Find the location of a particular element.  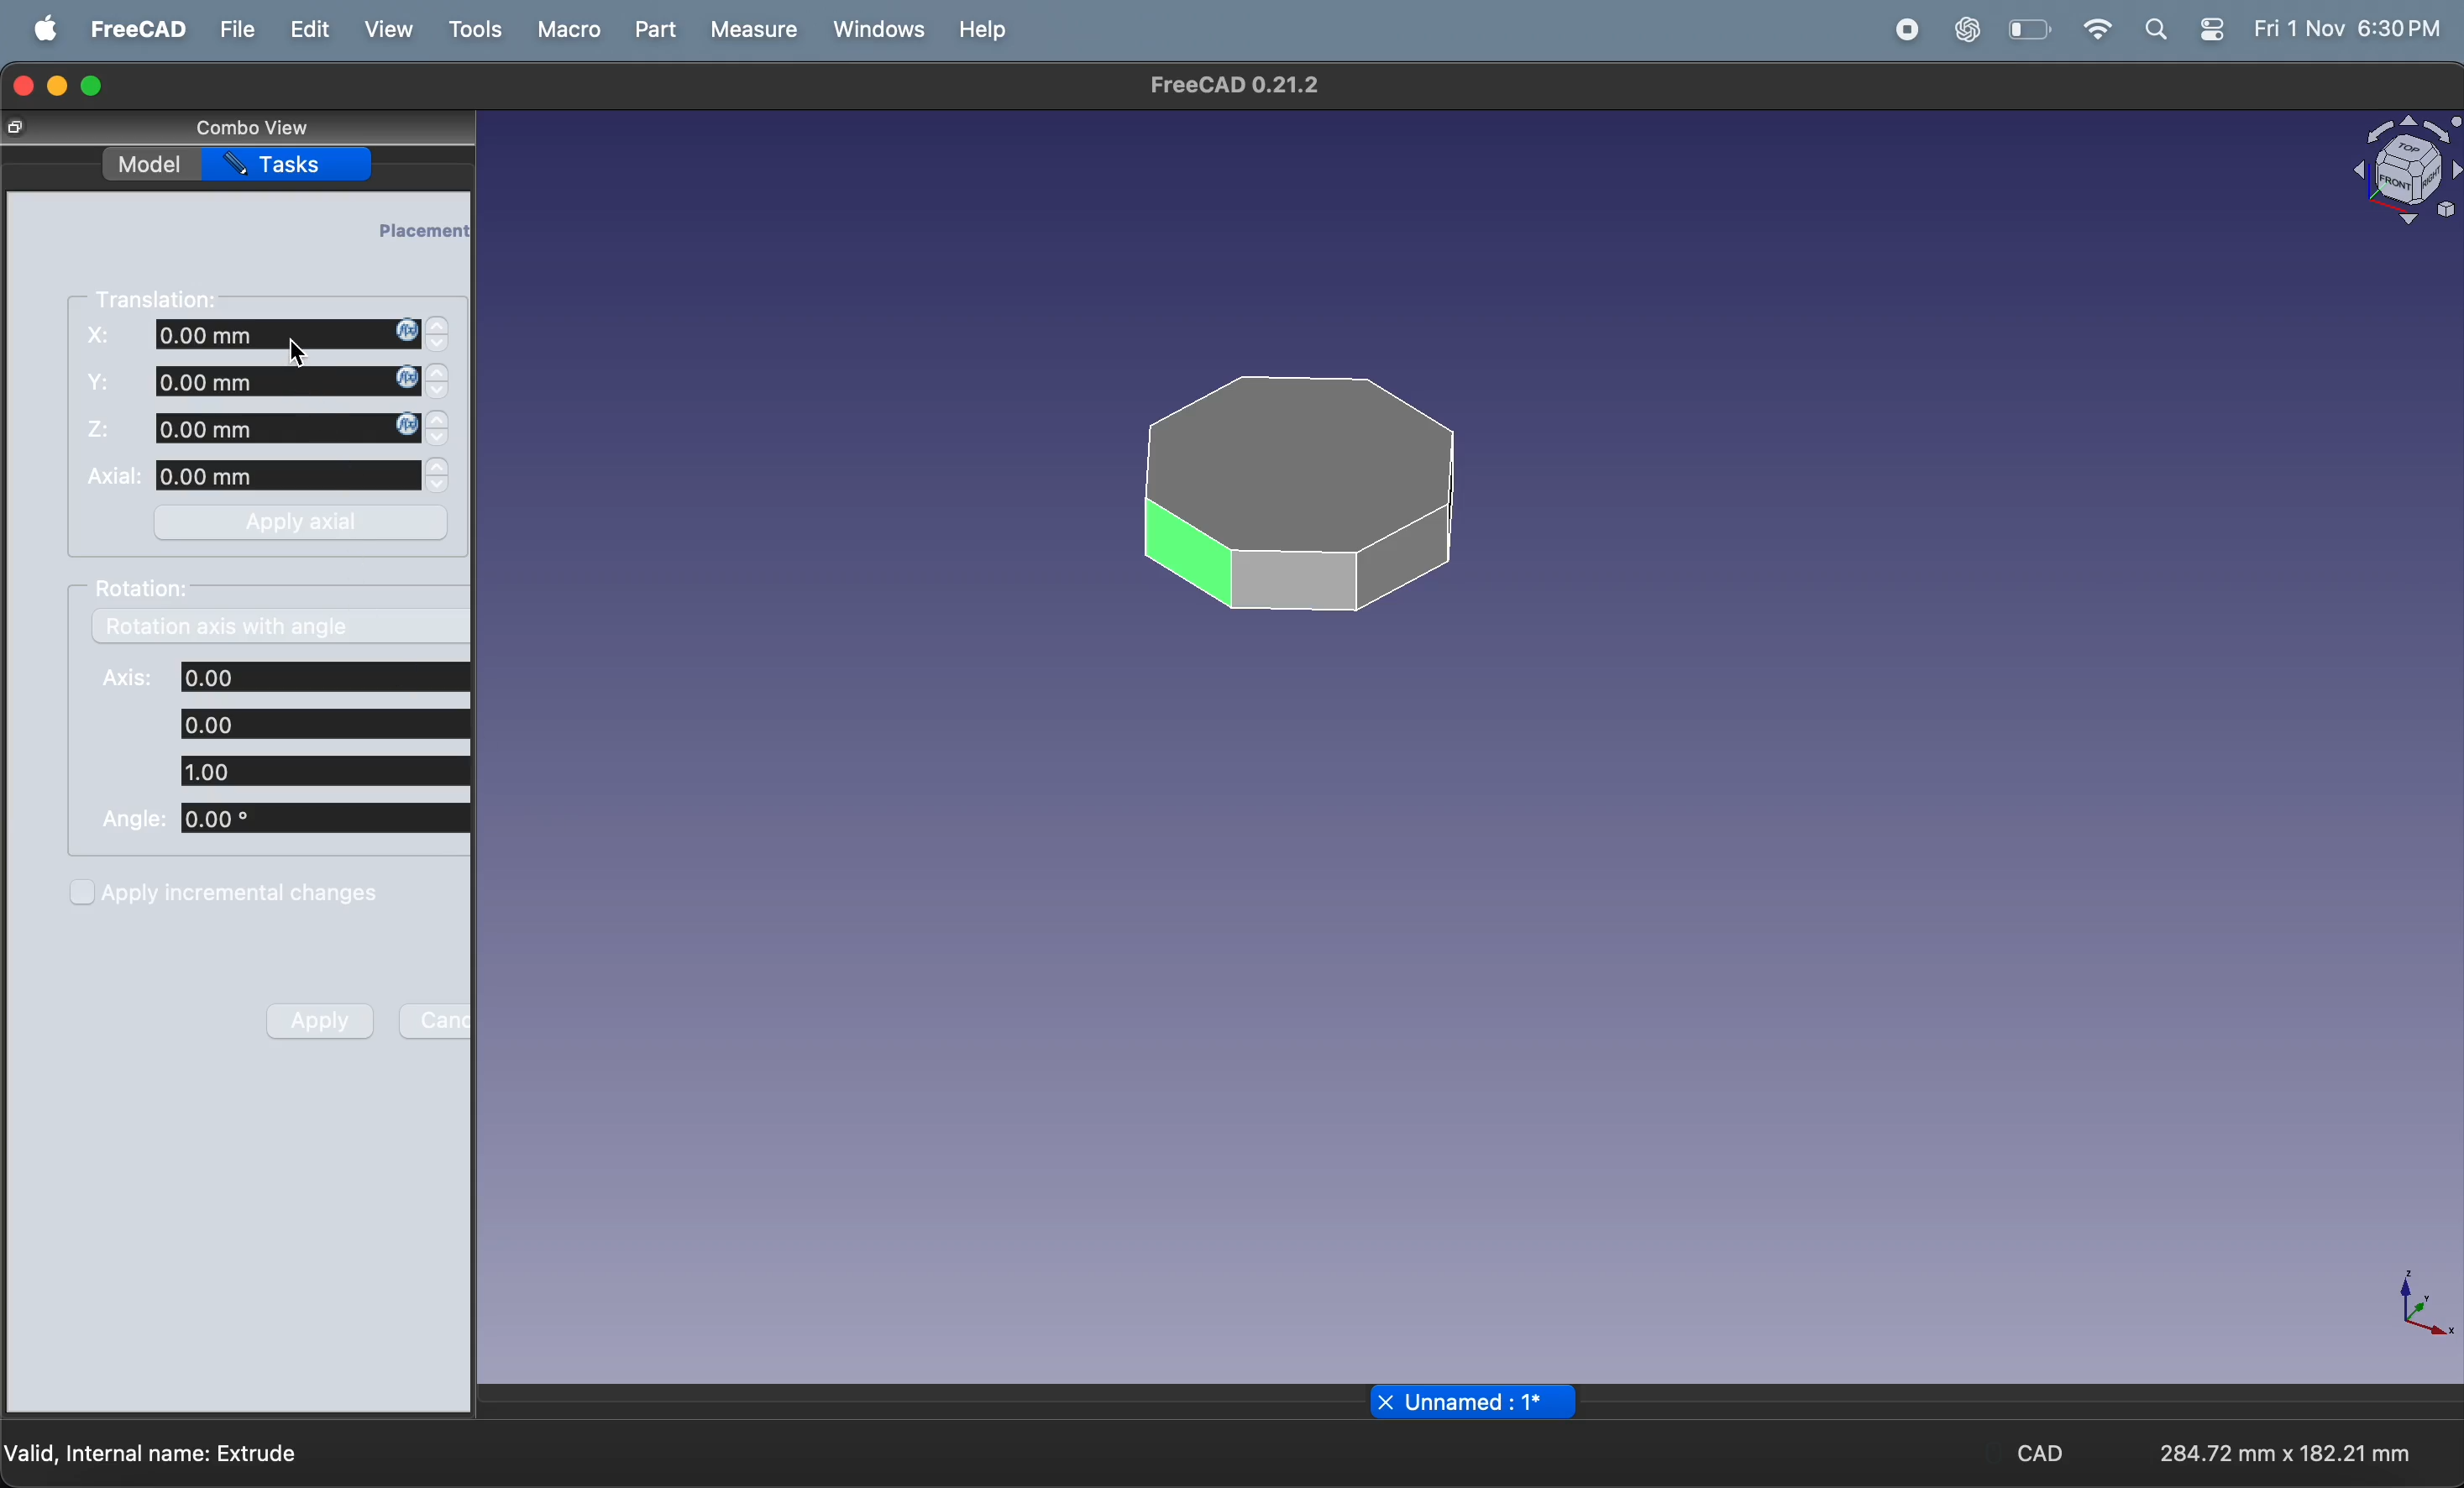

Y: 0.00 mm is located at coordinates (248, 383).